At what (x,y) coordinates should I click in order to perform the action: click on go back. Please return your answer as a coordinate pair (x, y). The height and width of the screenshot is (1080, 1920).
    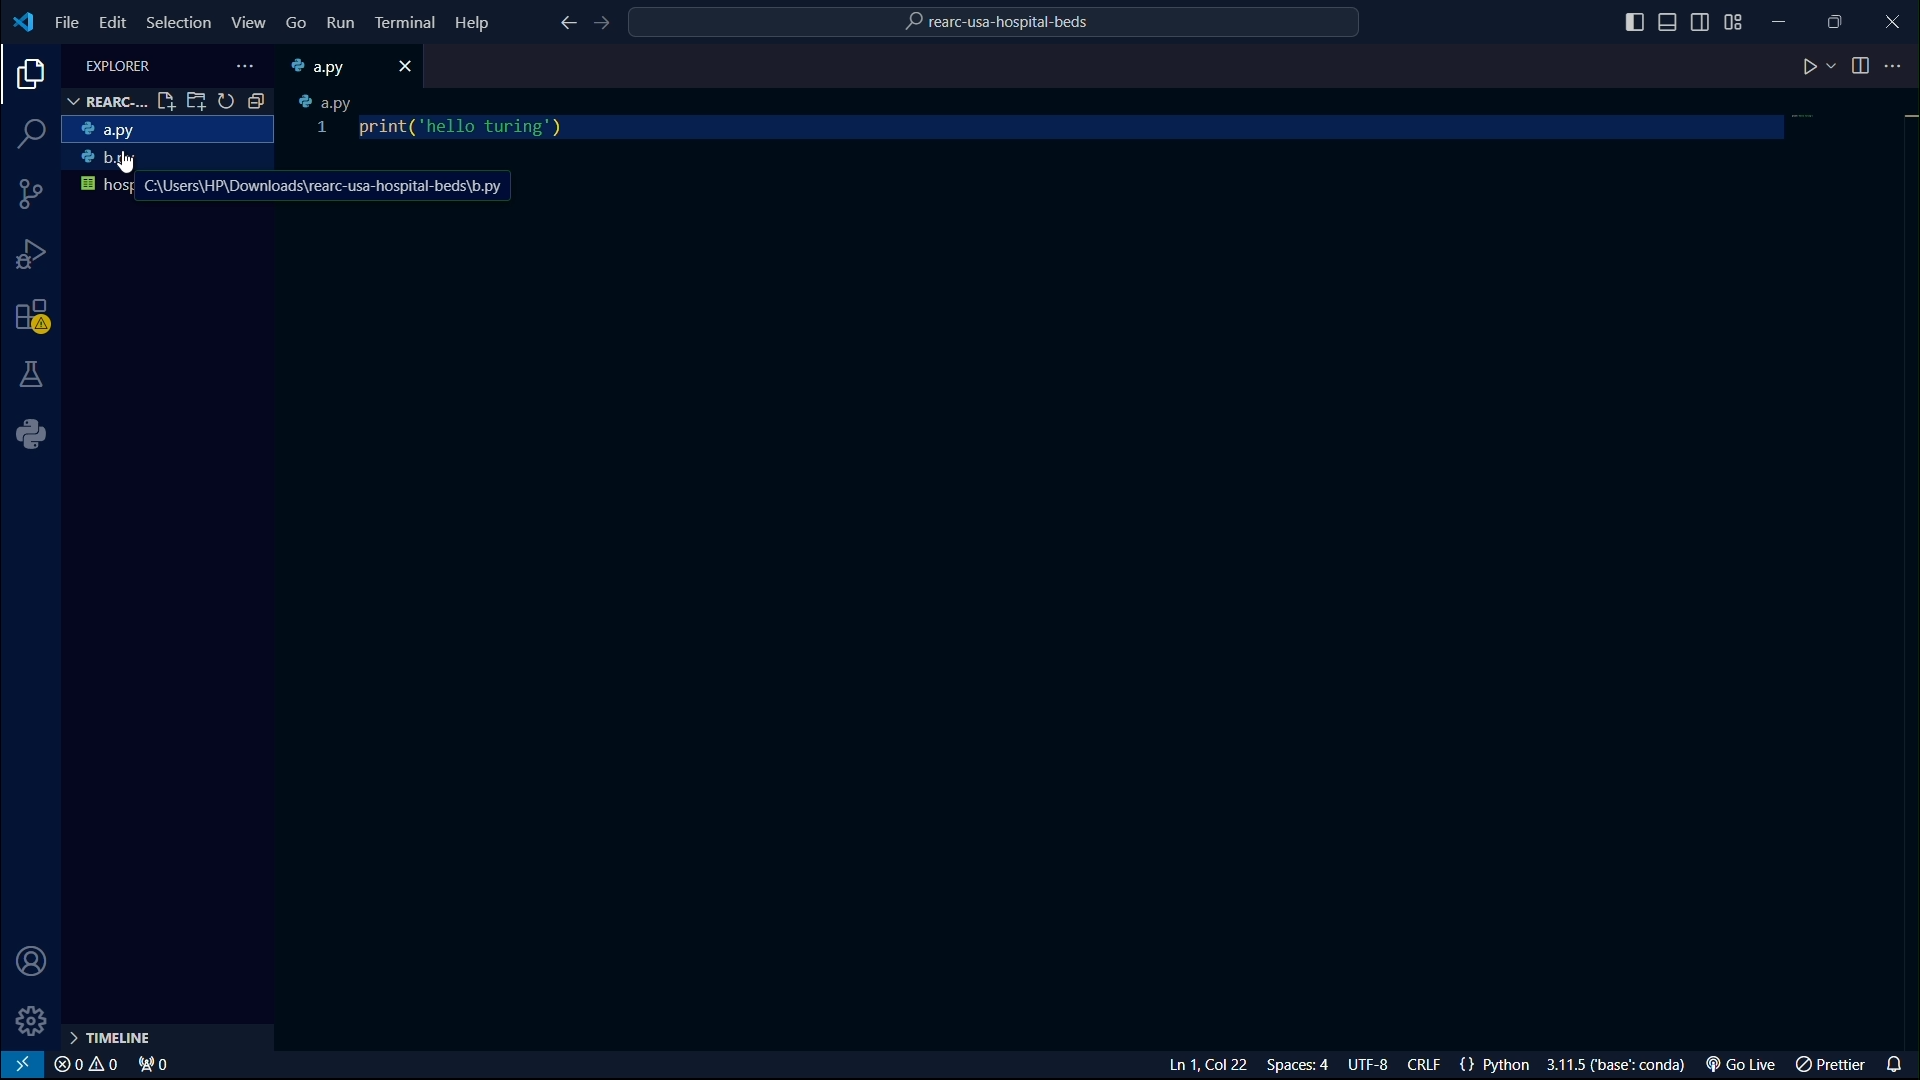
    Looking at the image, I should click on (567, 24).